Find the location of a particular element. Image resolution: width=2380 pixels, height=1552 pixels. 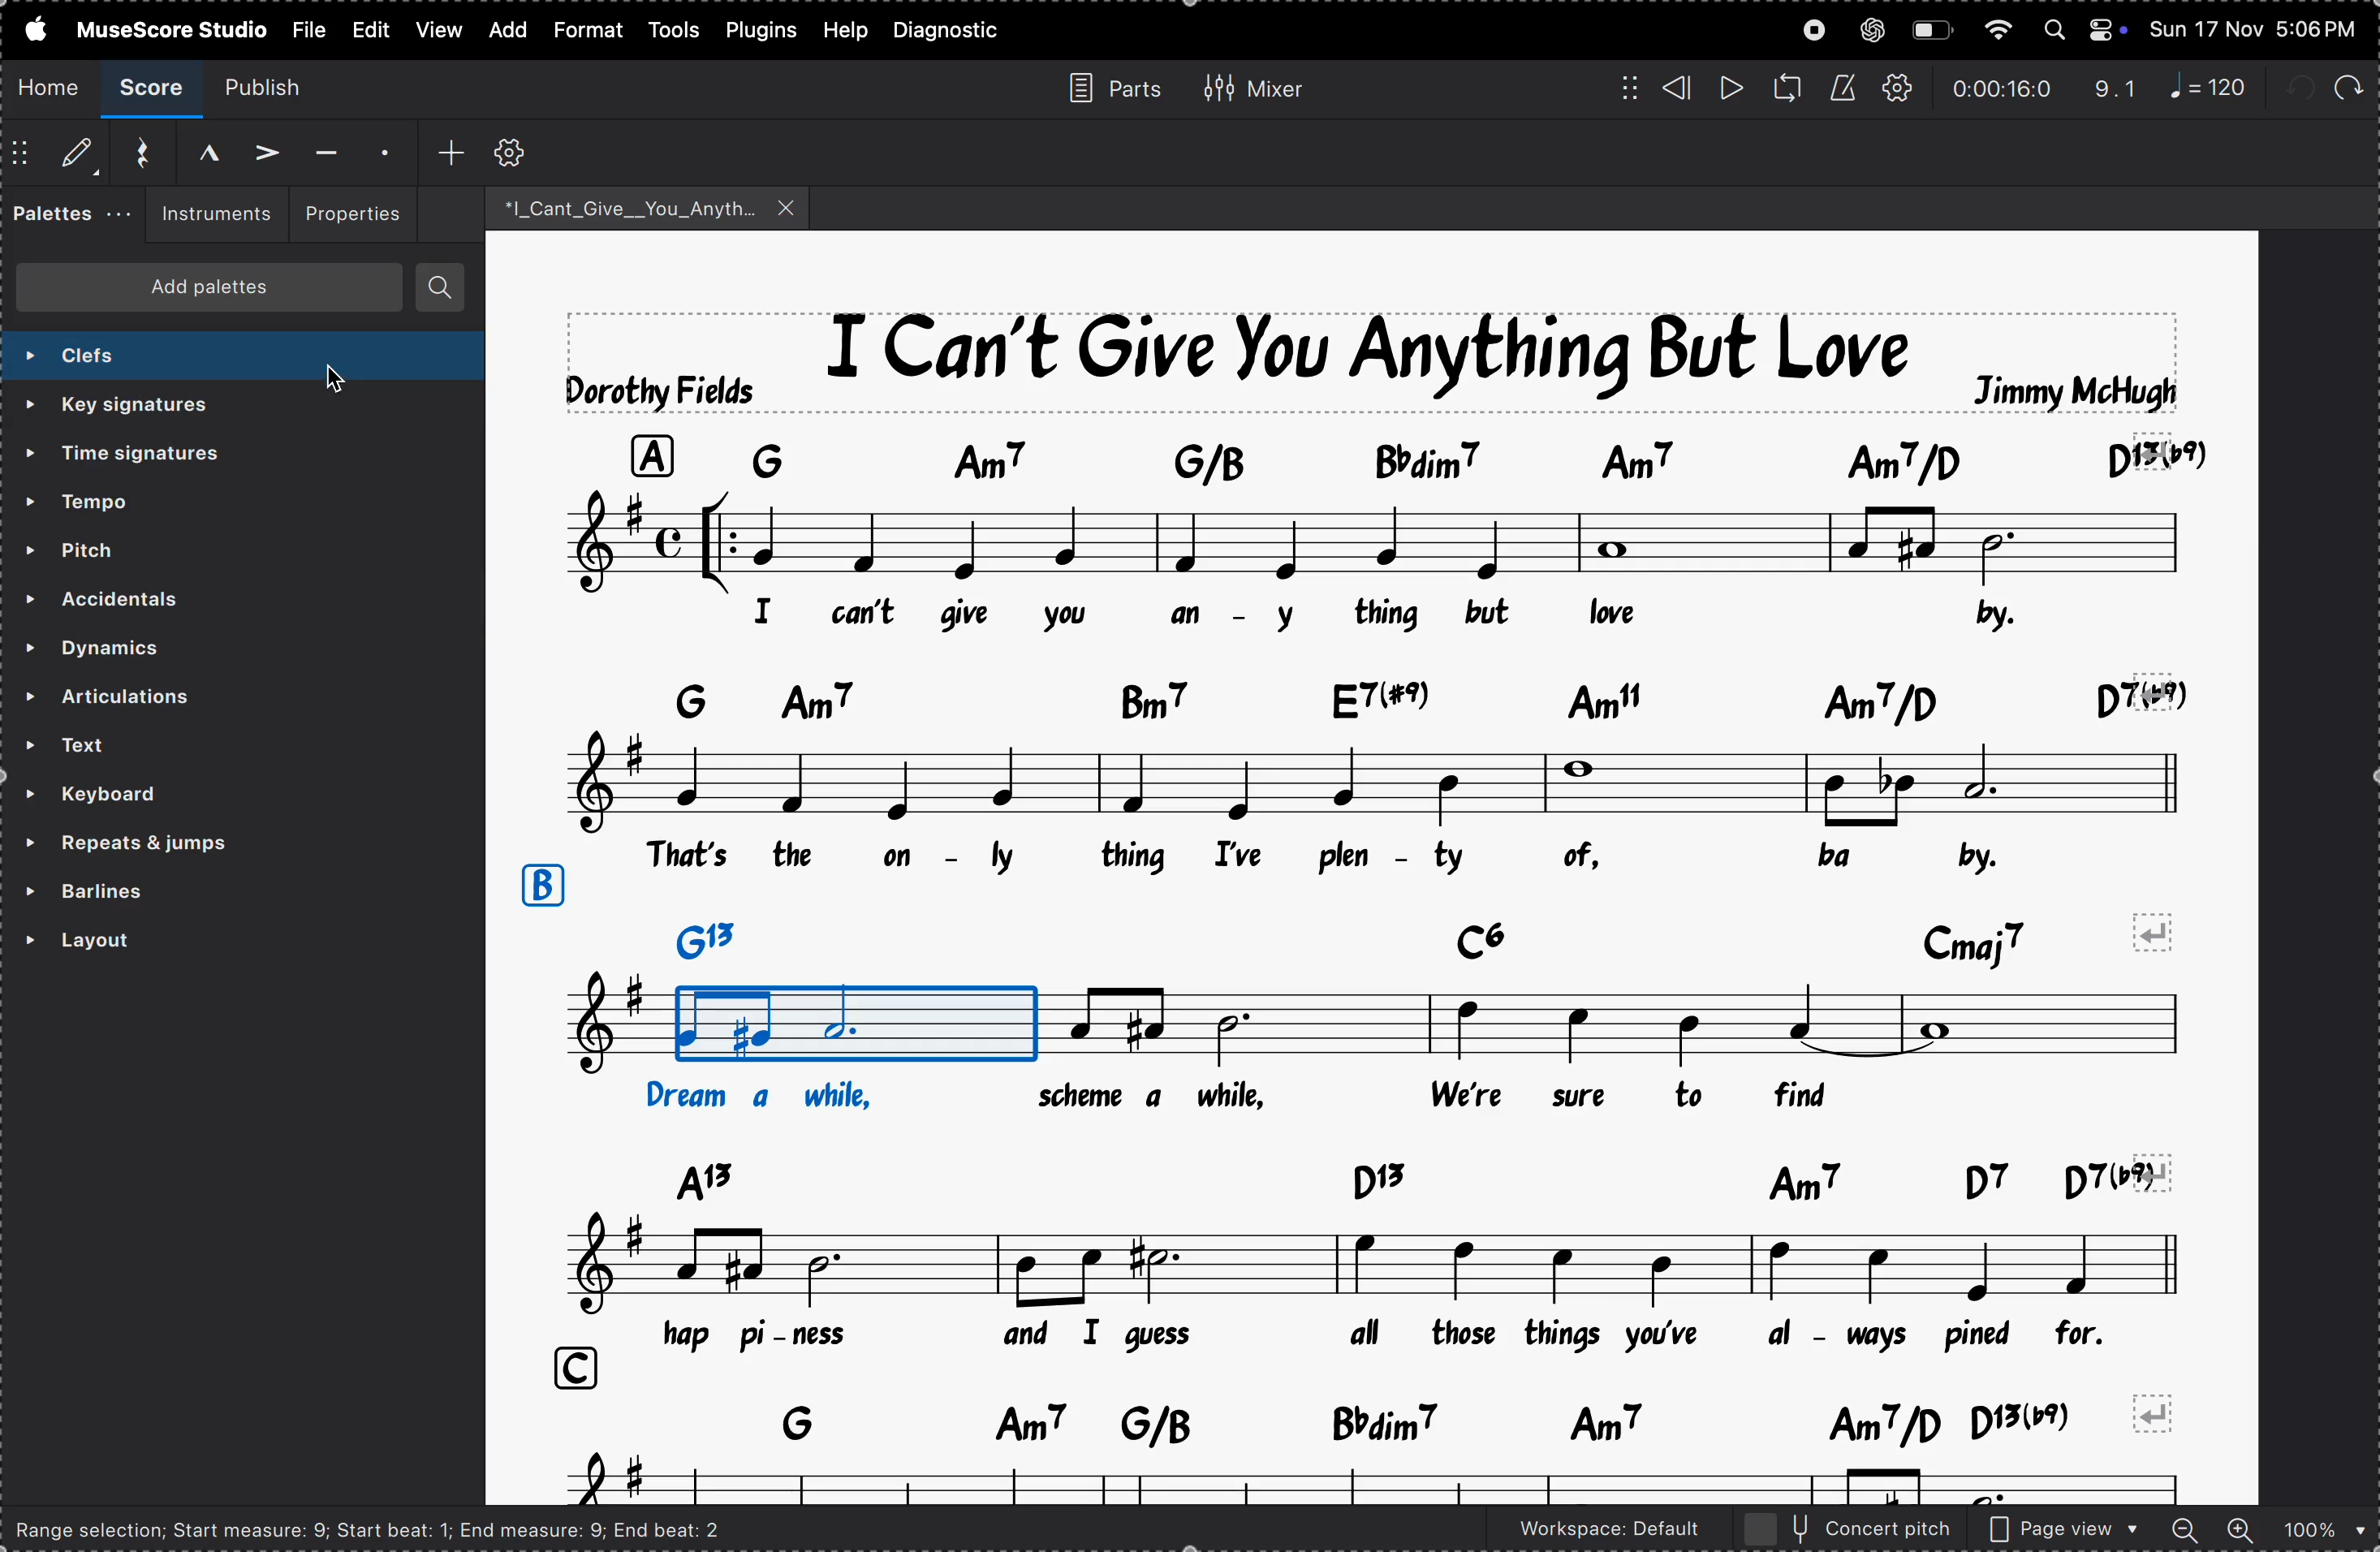

keyboard is located at coordinates (151, 795).